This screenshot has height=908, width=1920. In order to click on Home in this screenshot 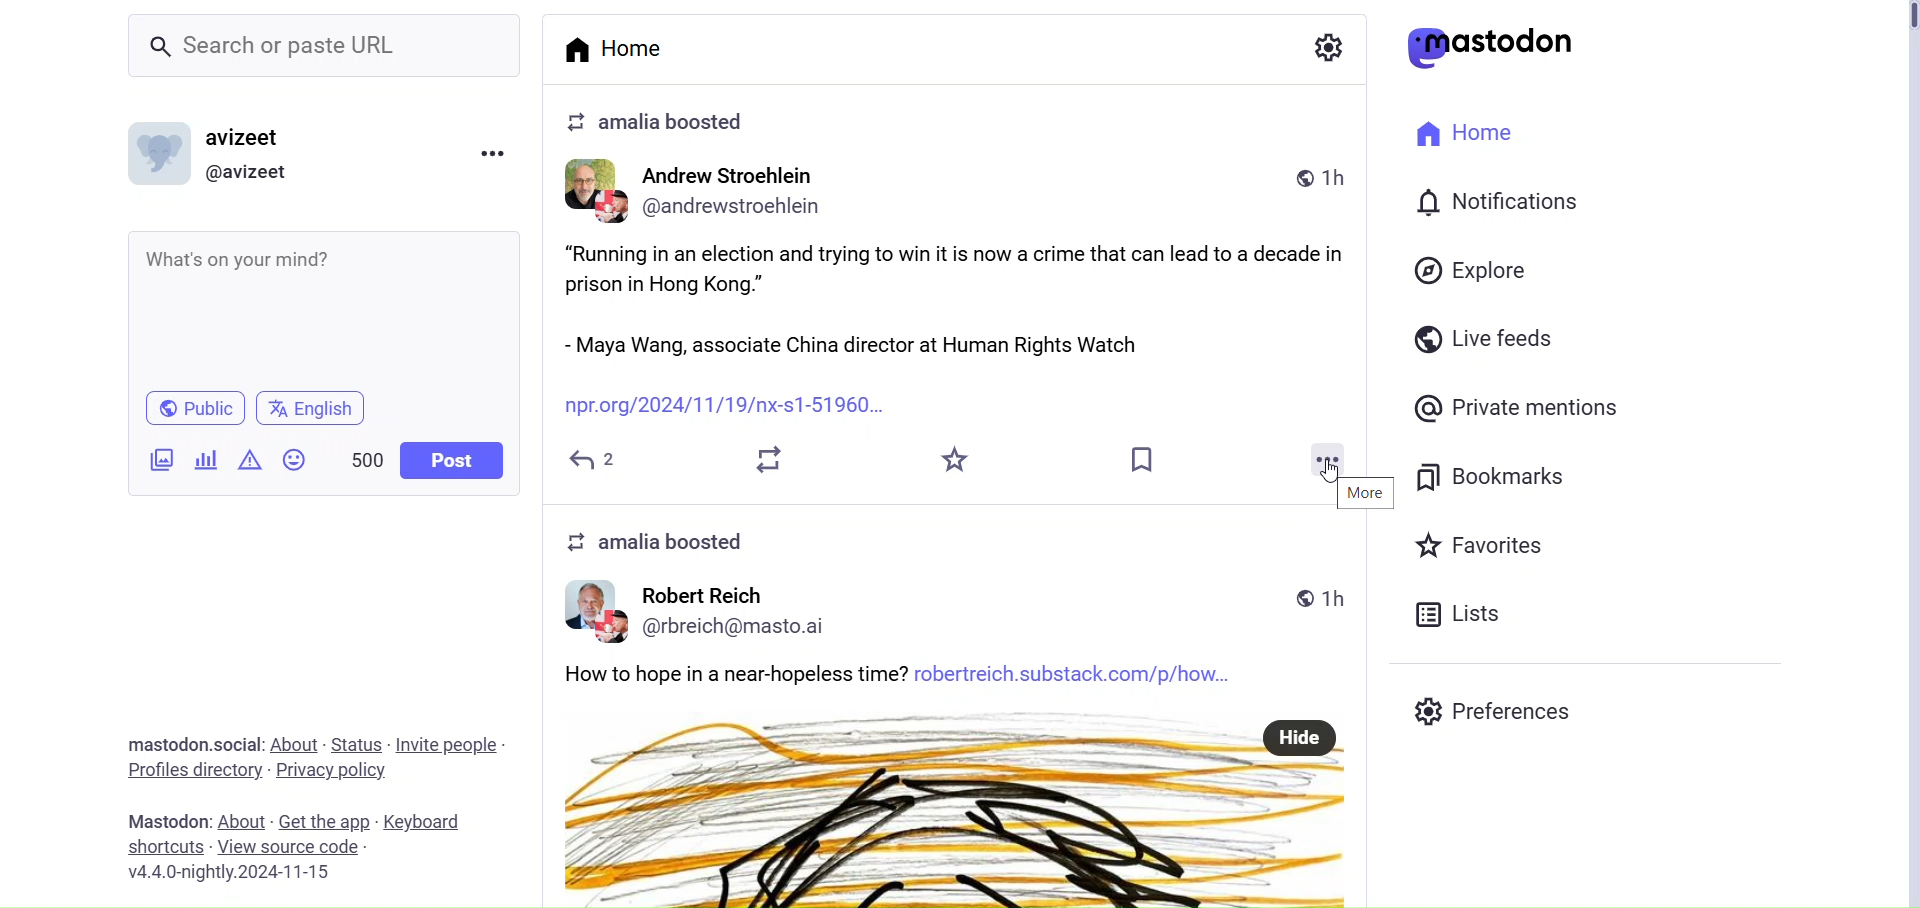, I will do `click(622, 47)`.